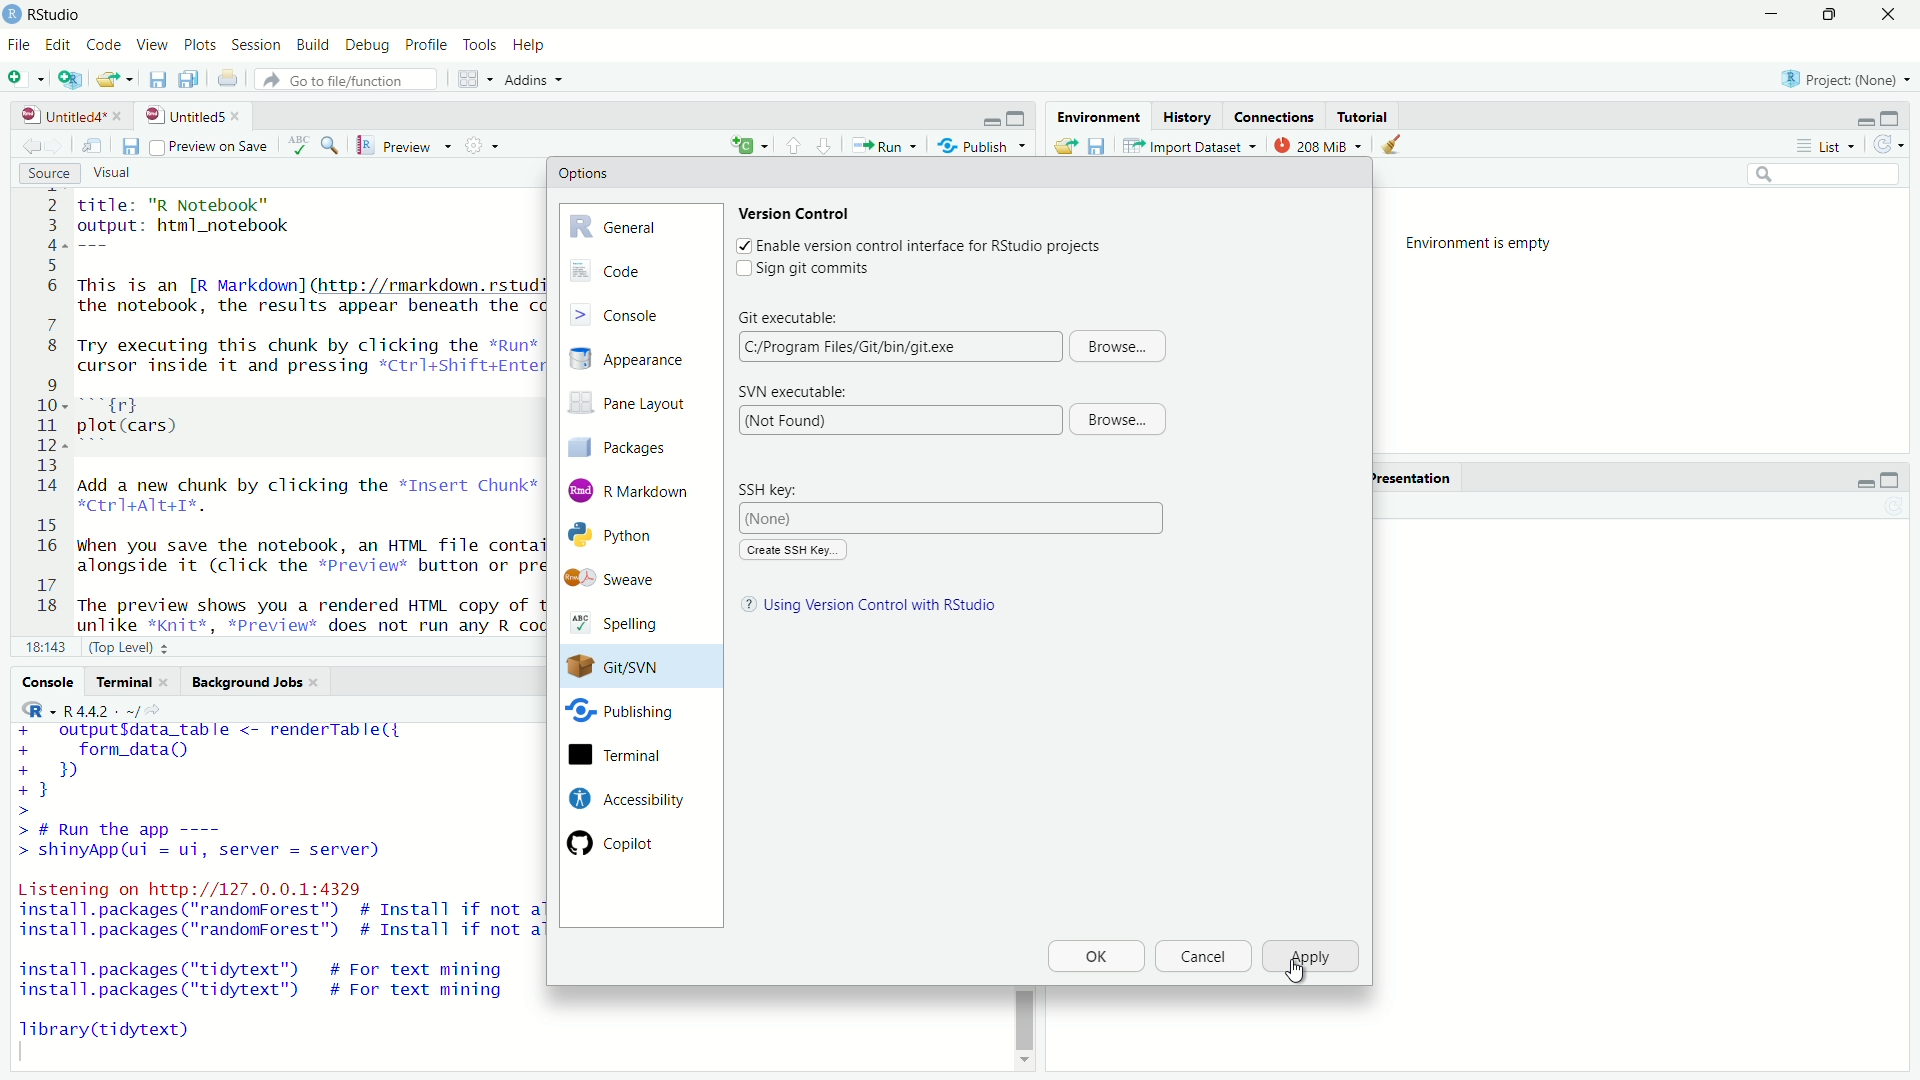 The height and width of the screenshot is (1080, 1920). What do you see at coordinates (1185, 116) in the screenshot?
I see `History` at bounding box center [1185, 116].